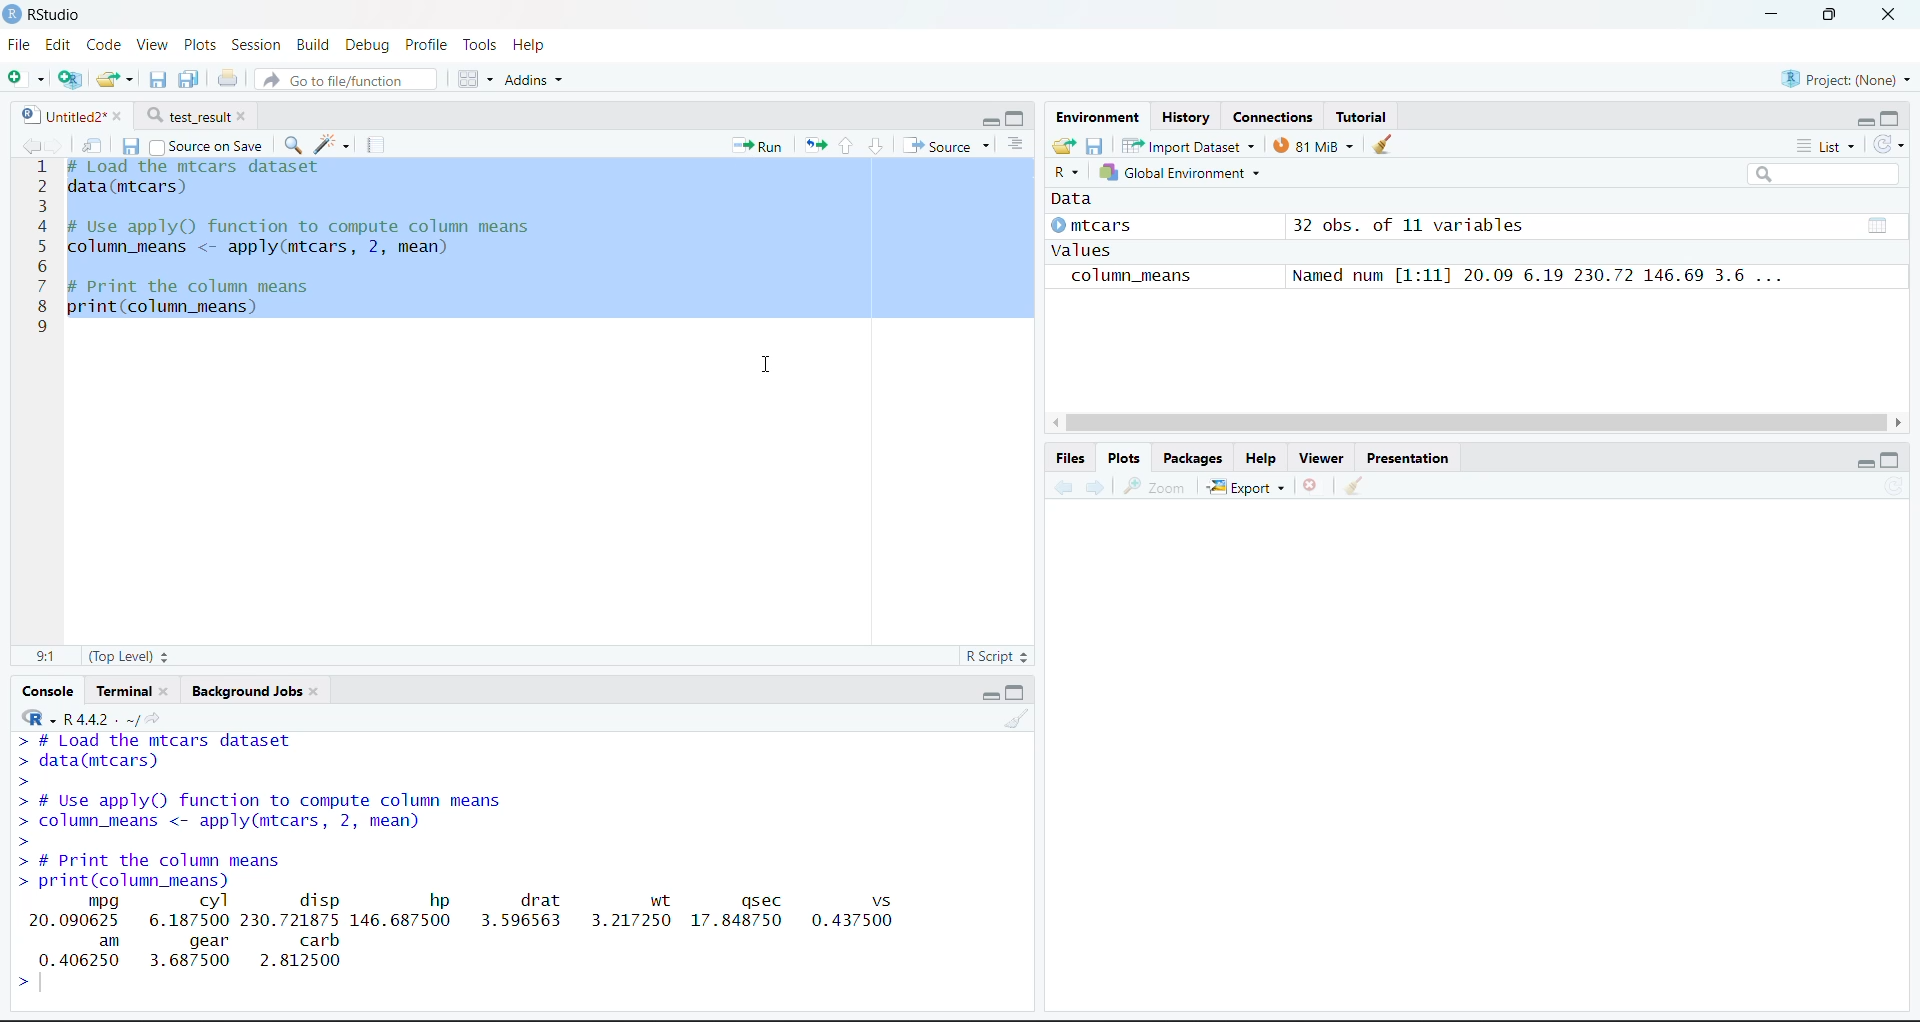 This screenshot has width=1920, height=1022. I want to click on View the current working directory, so click(156, 716).